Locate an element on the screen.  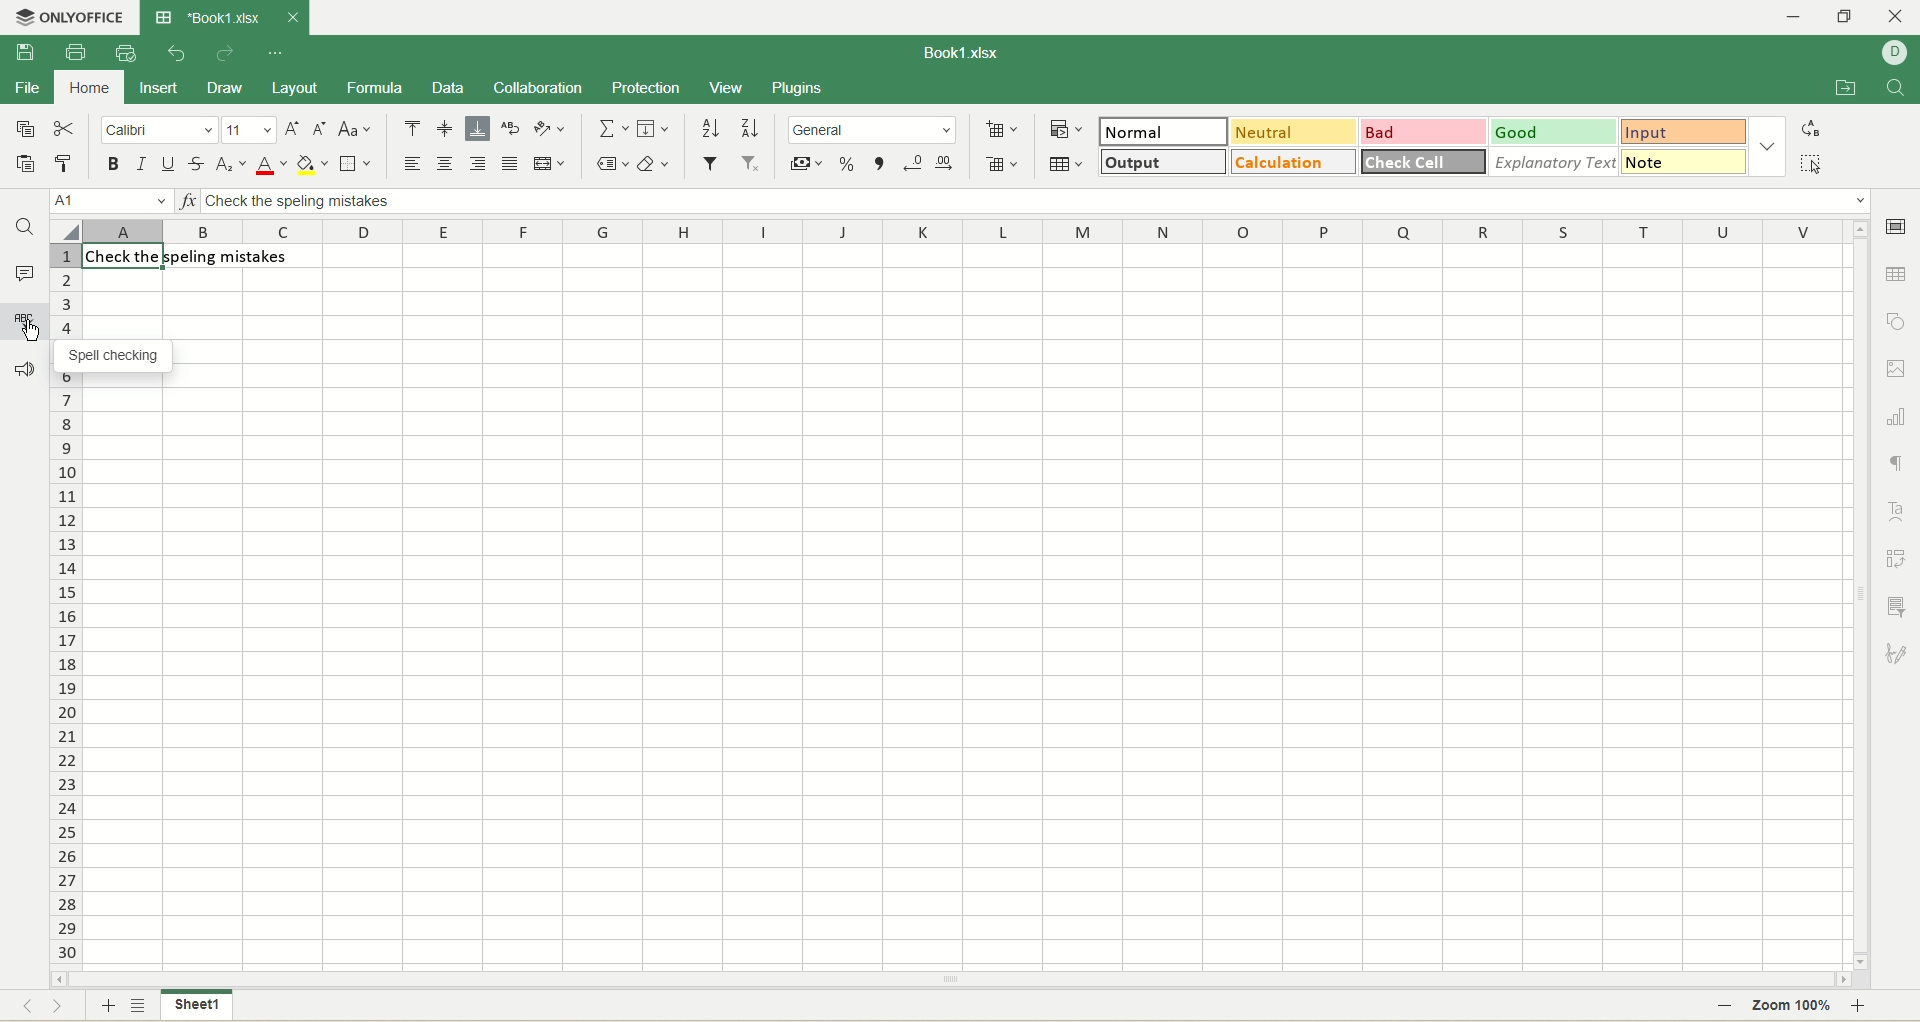
cursor is located at coordinates (32, 334).